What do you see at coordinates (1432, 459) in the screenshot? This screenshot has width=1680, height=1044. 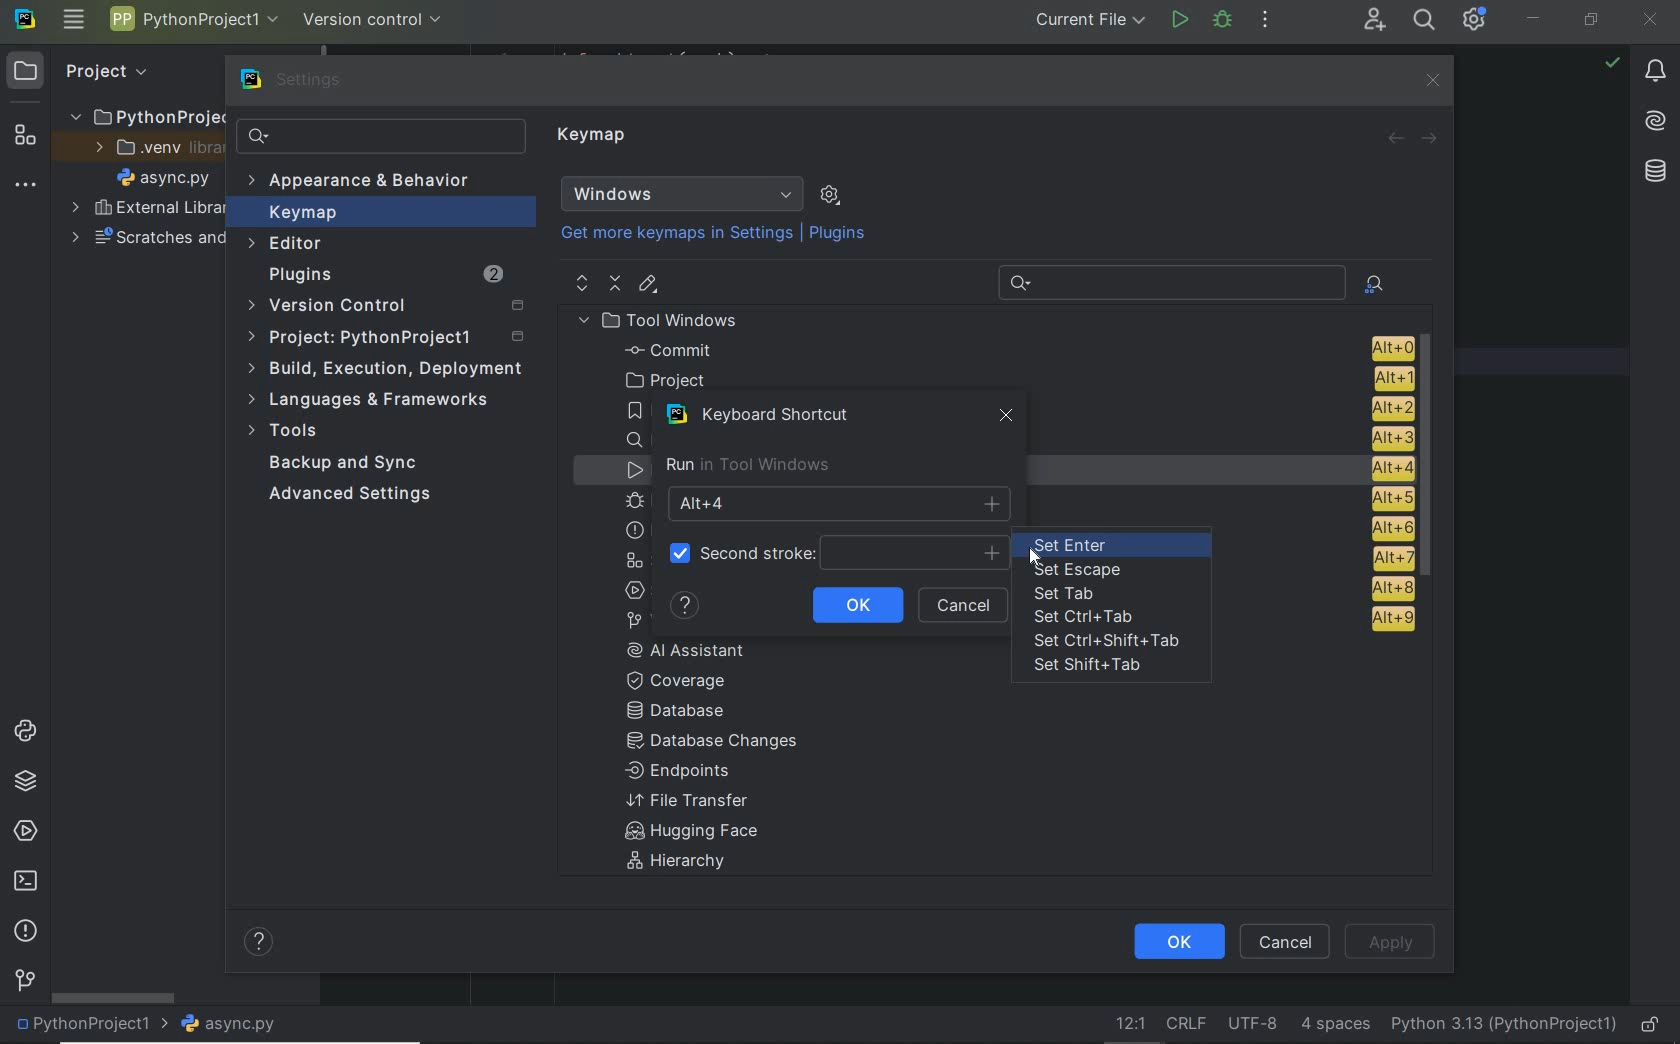 I see `scrollbar` at bounding box center [1432, 459].